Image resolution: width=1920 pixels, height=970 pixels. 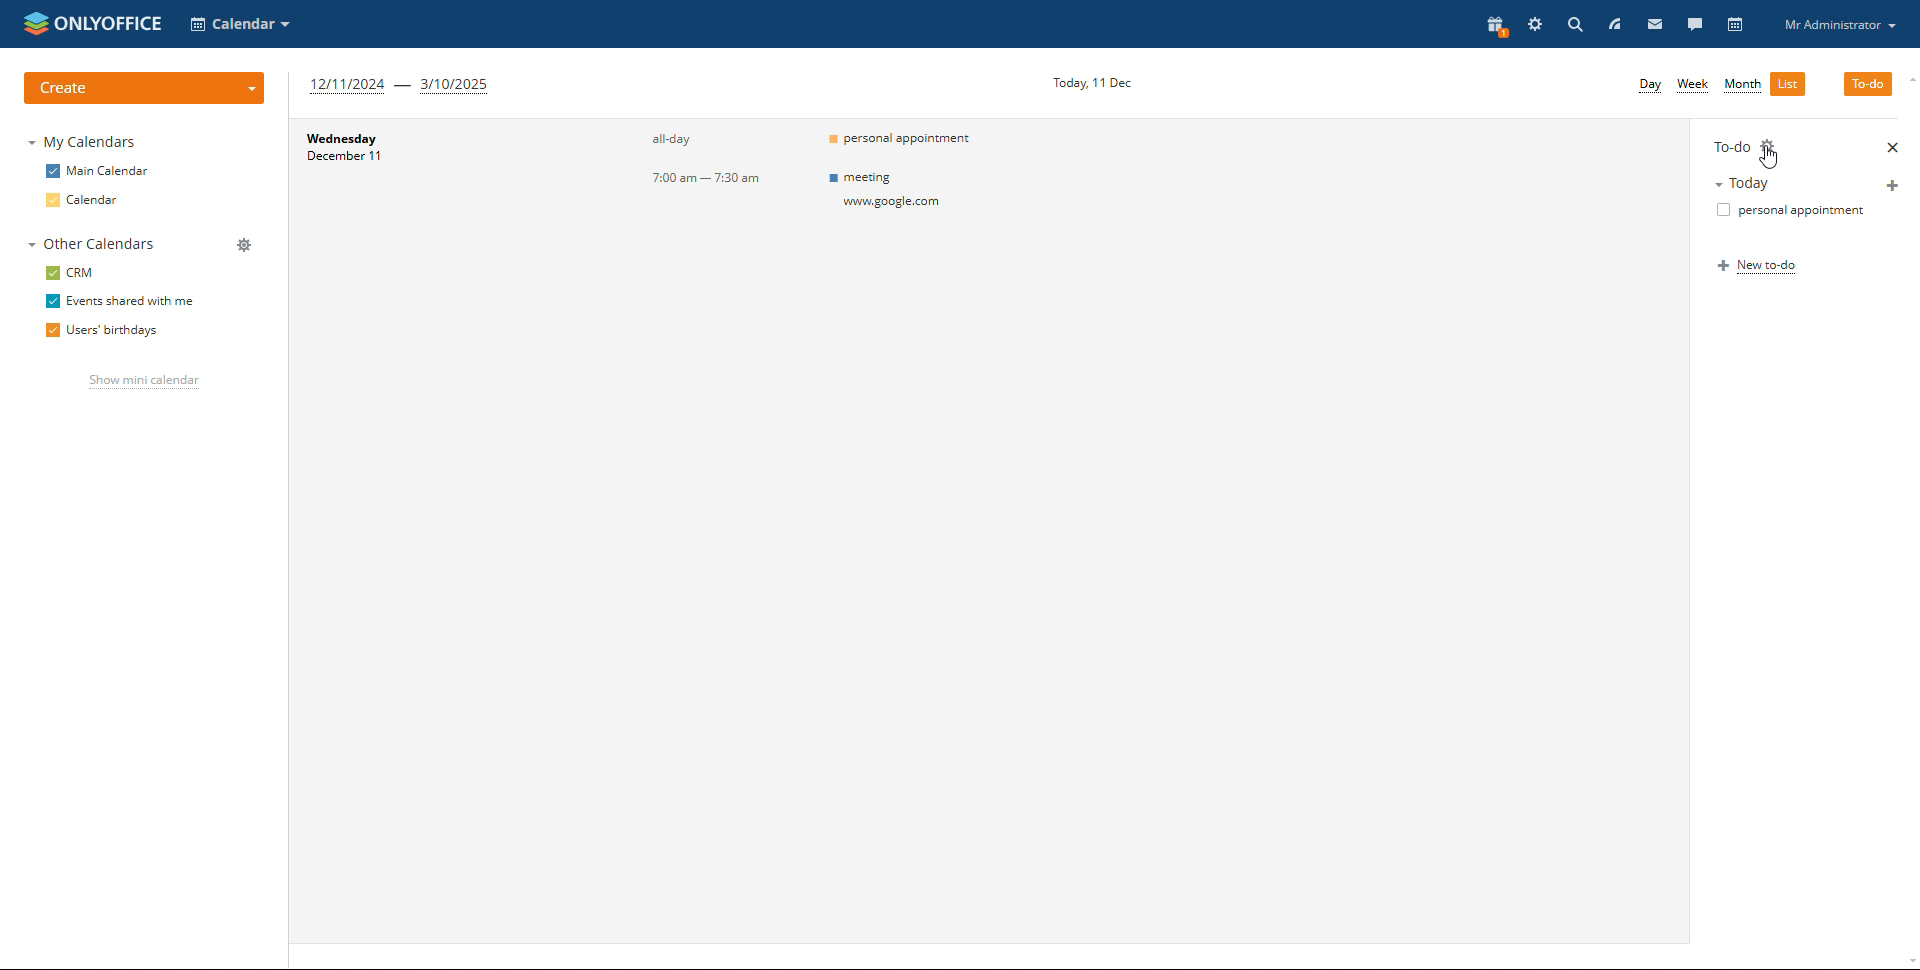 What do you see at coordinates (70, 273) in the screenshot?
I see `crm` at bounding box center [70, 273].